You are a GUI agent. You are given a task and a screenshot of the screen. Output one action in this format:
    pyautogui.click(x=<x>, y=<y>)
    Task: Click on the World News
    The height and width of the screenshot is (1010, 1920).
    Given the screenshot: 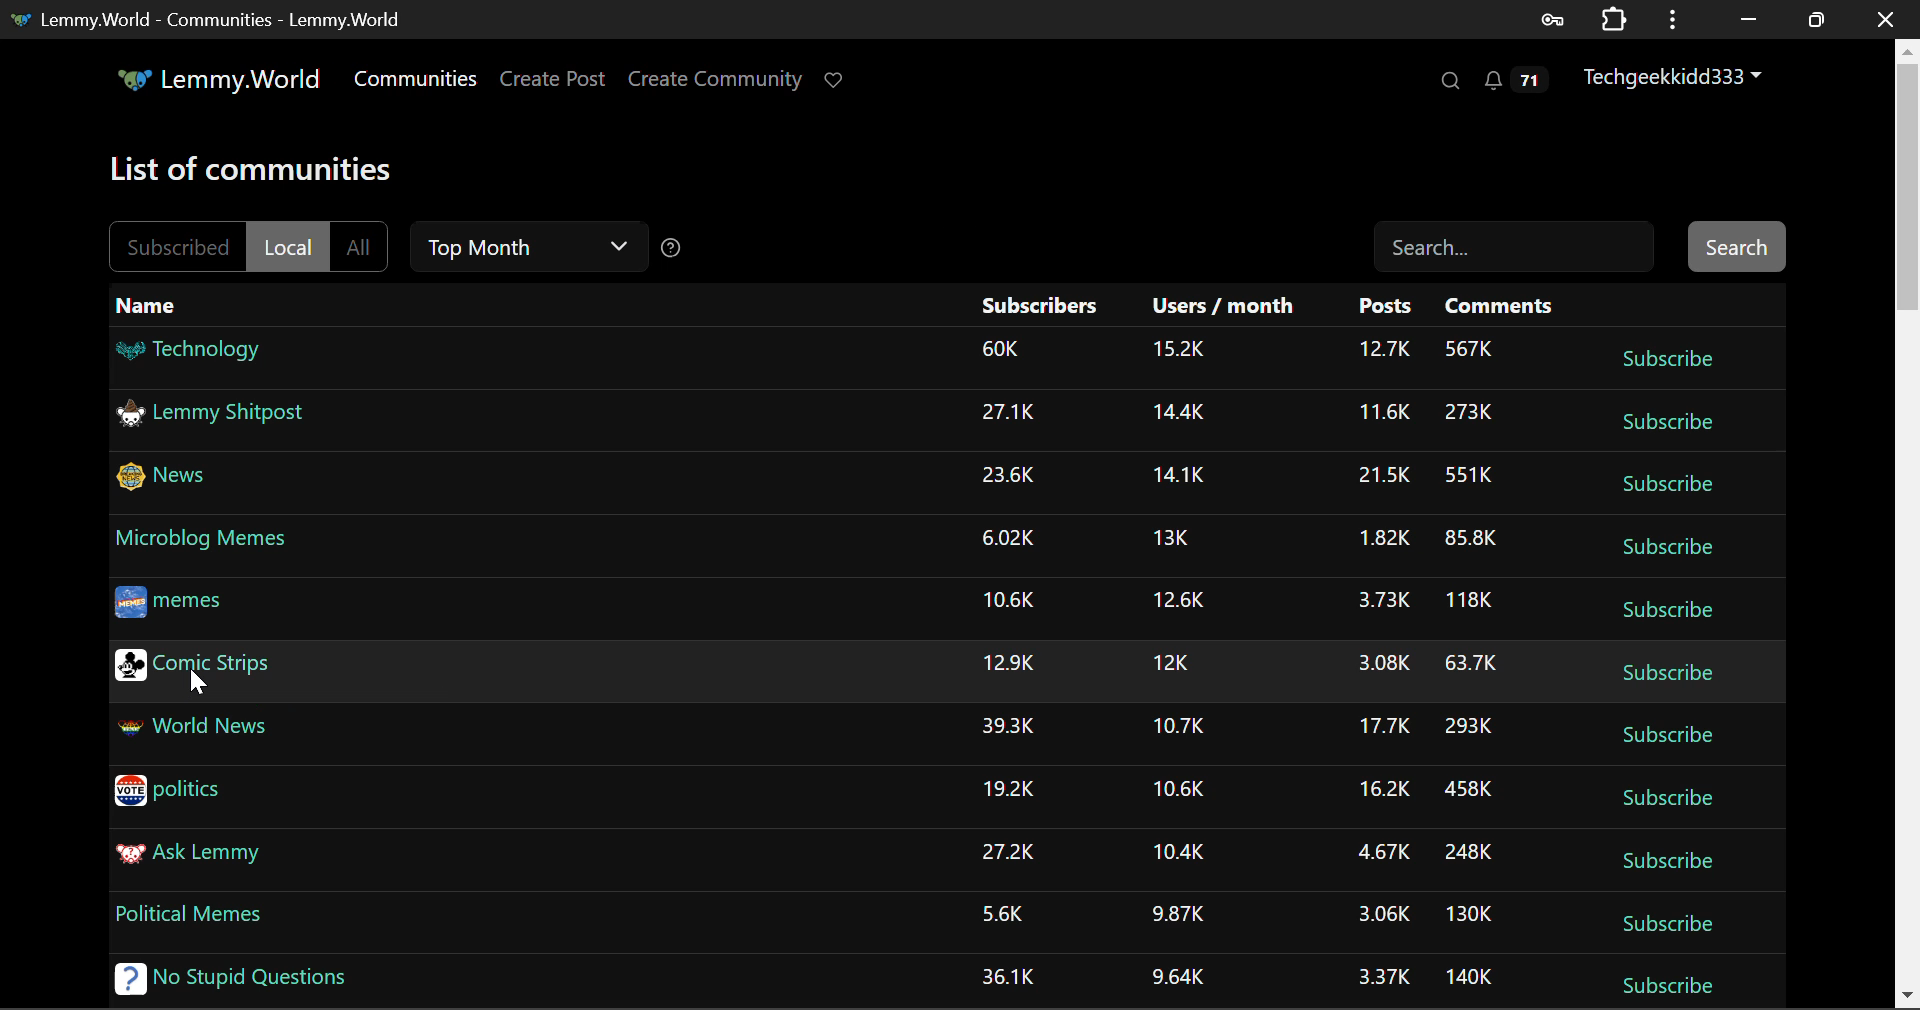 What is the action you would take?
    pyautogui.click(x=191, y=729)
    